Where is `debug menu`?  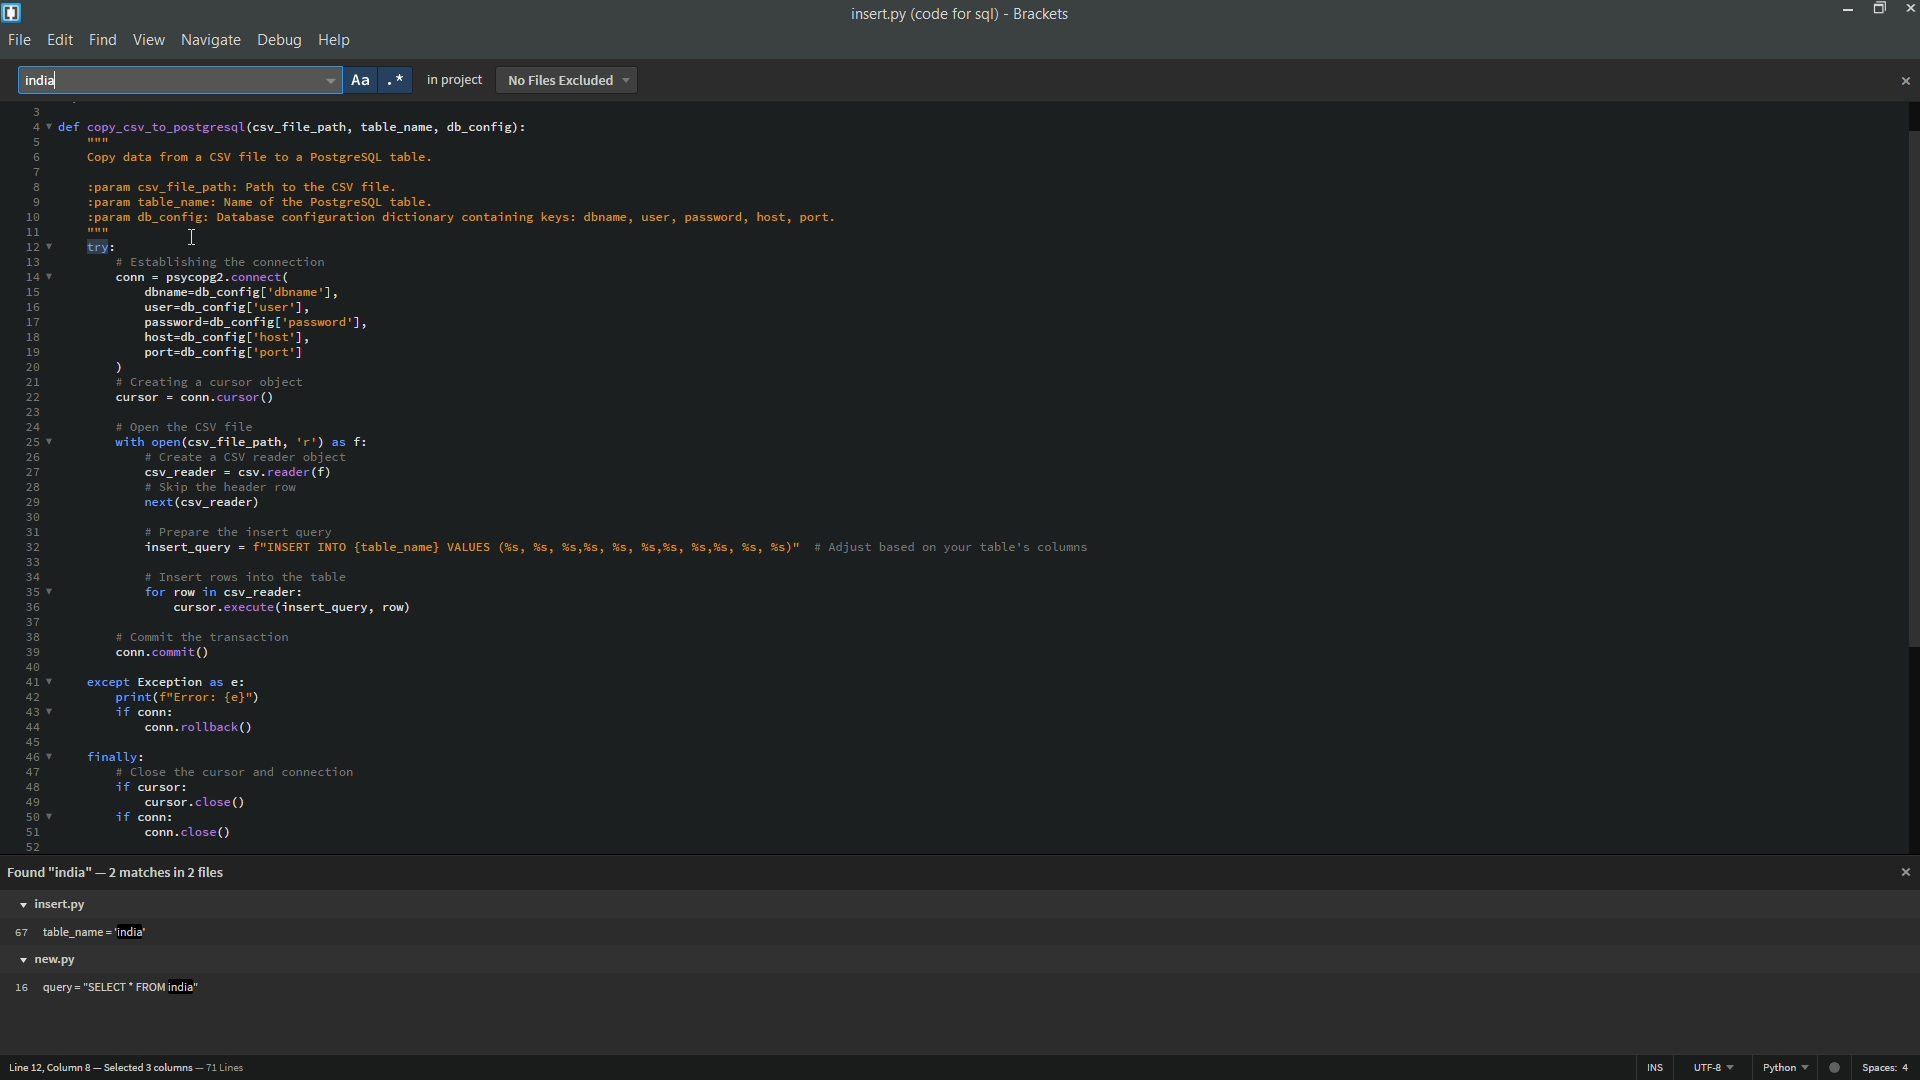
debug menu is located at coordinates (278, 42).